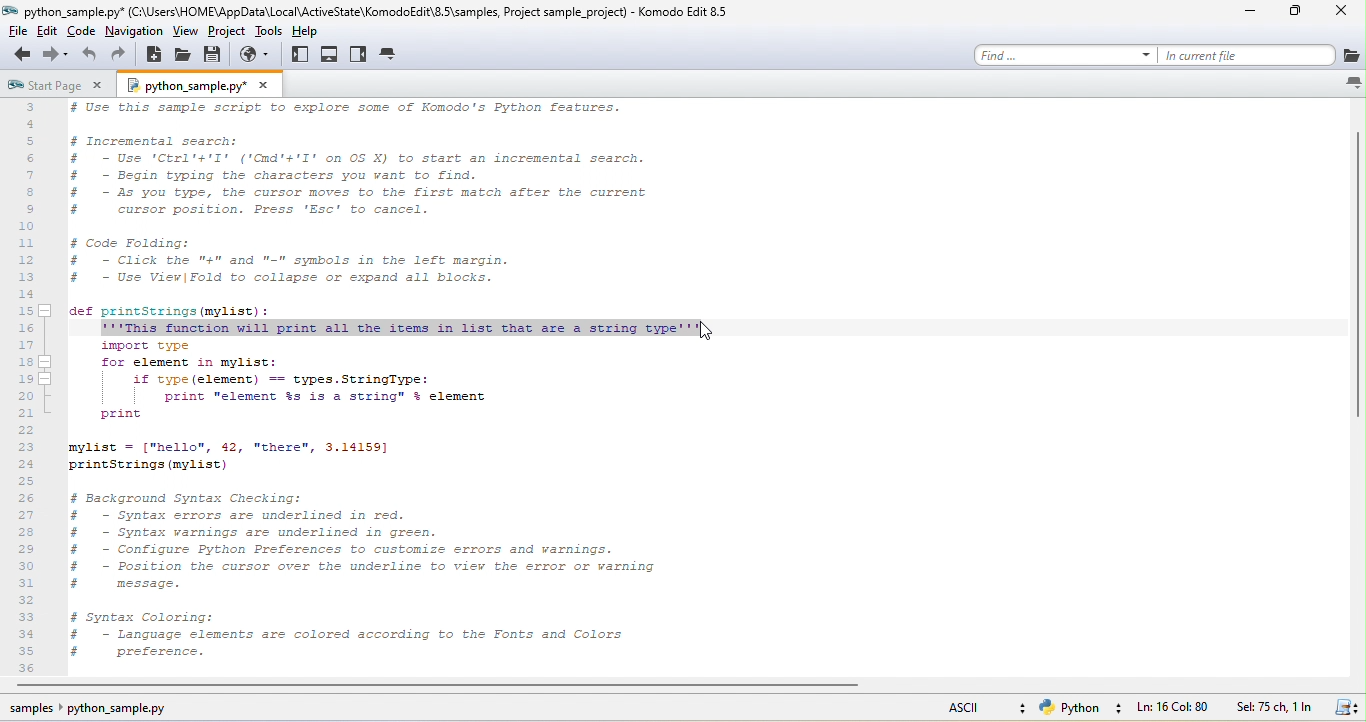 The image size is (1366, 722). I want to click on python samplepy, so click(182, 87).